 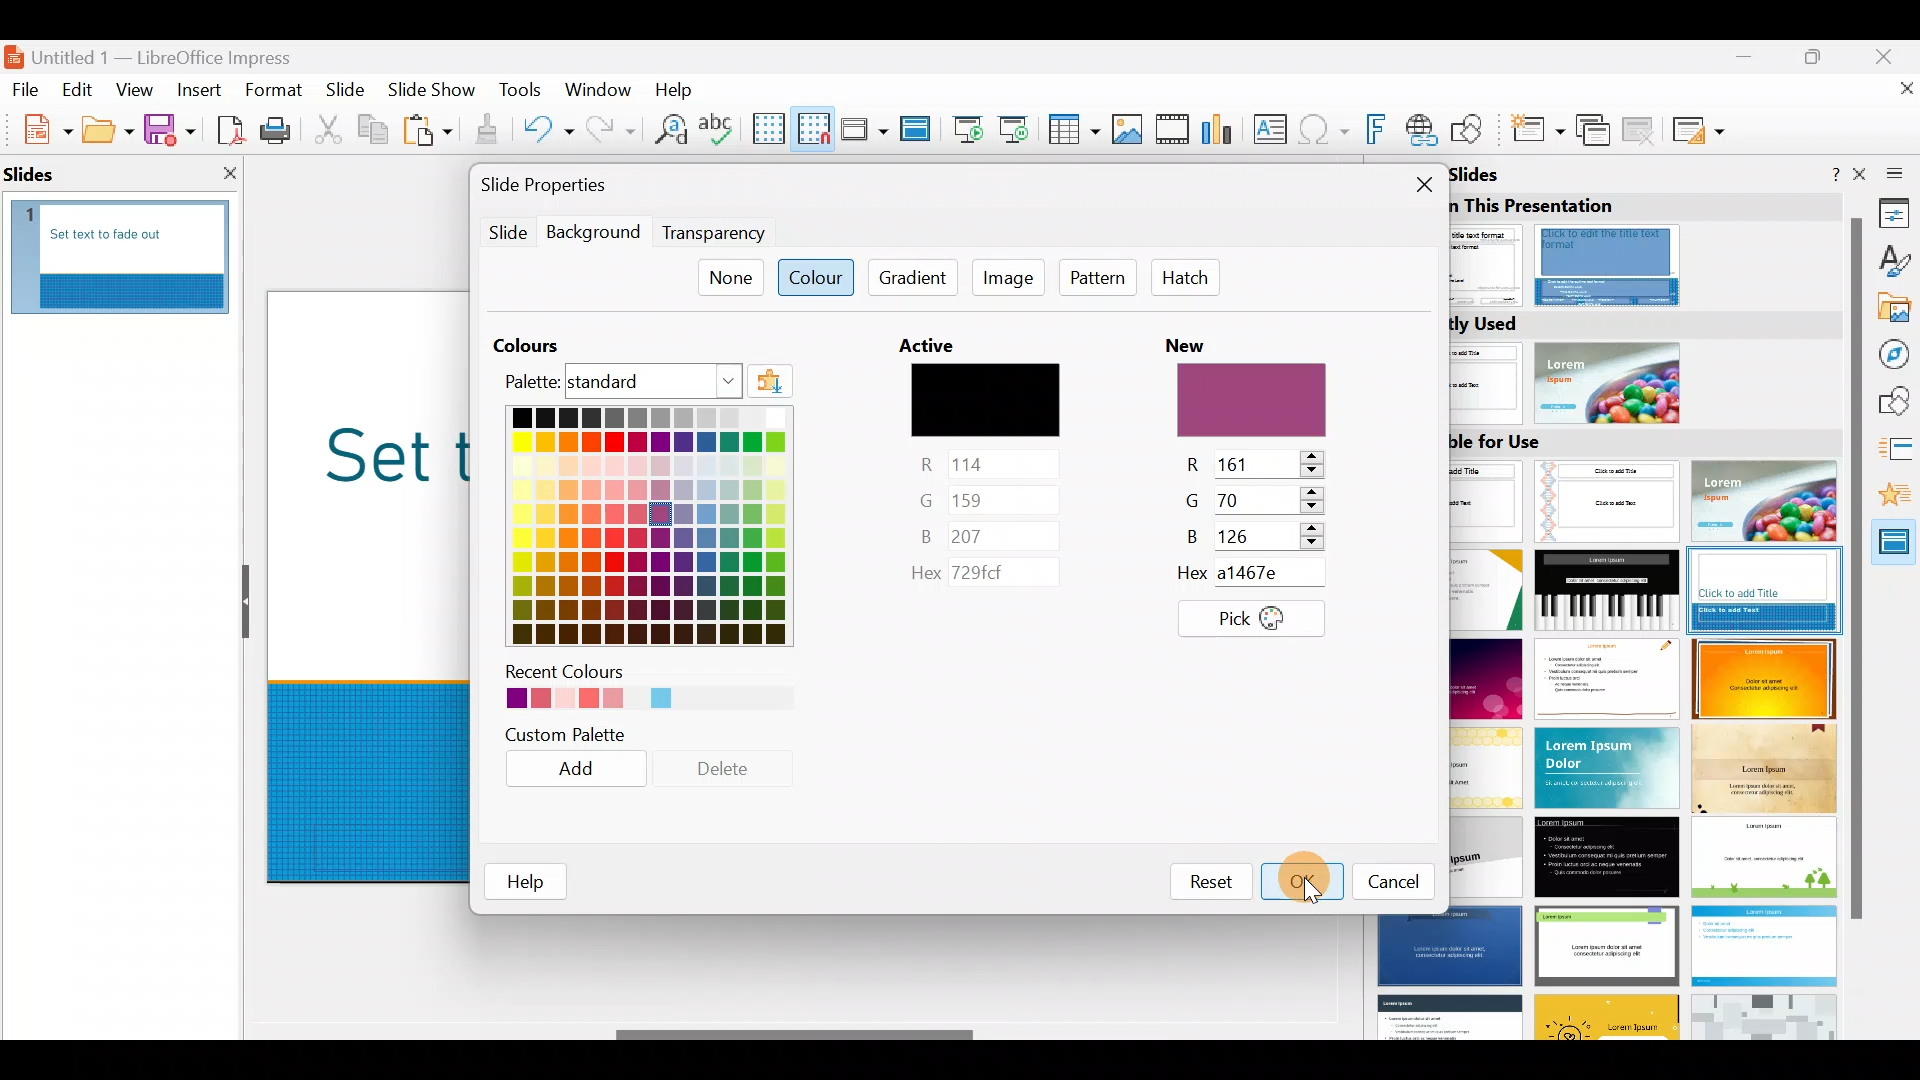 What do you see at coordinates (272, 89) in the screenshot?
I see `Format` at bounding box center [272, 89].